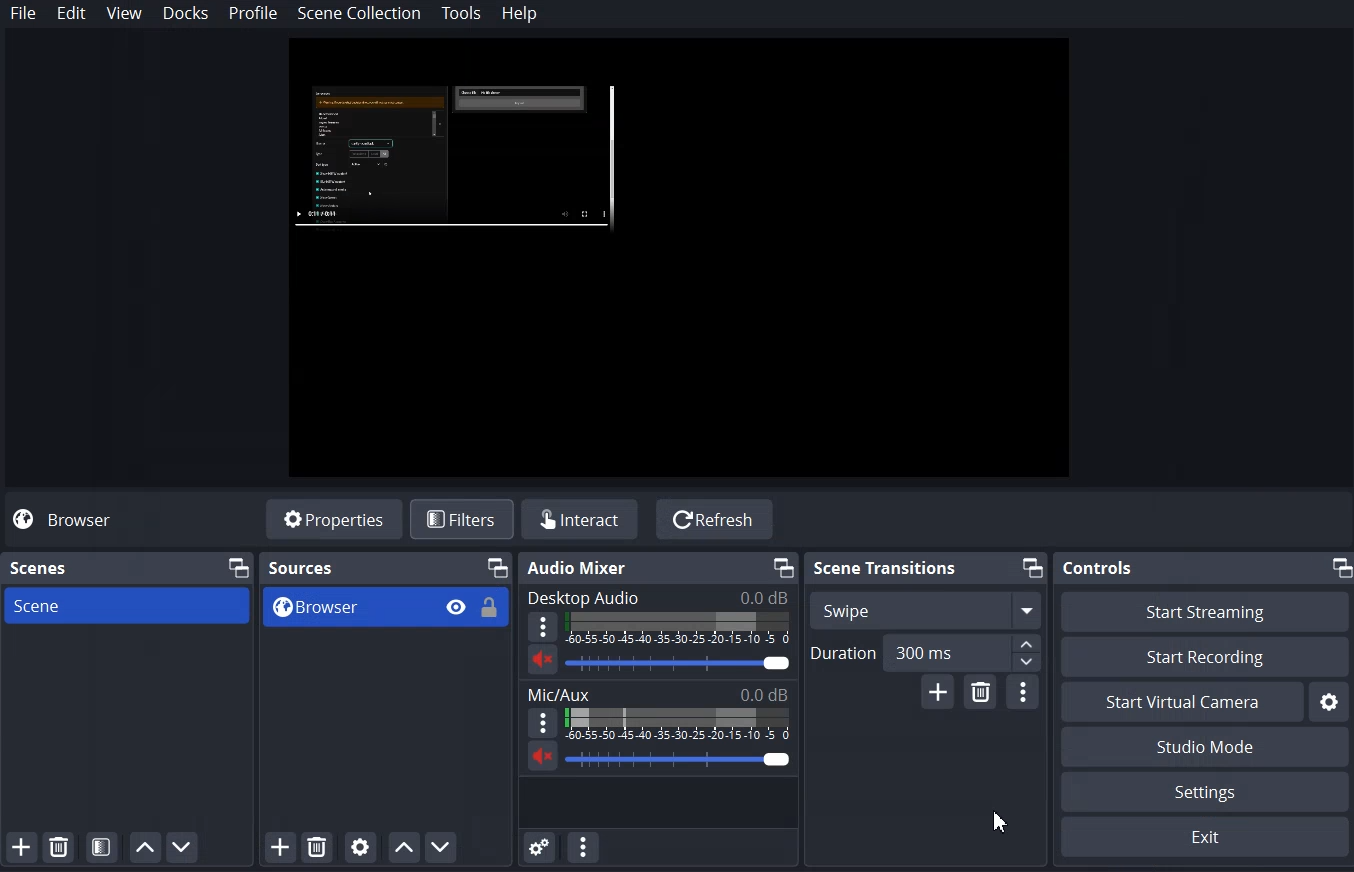 Image resolution: width=1354 pixels, height=872 pixels. I want to click on Browse, so click(385, 607).